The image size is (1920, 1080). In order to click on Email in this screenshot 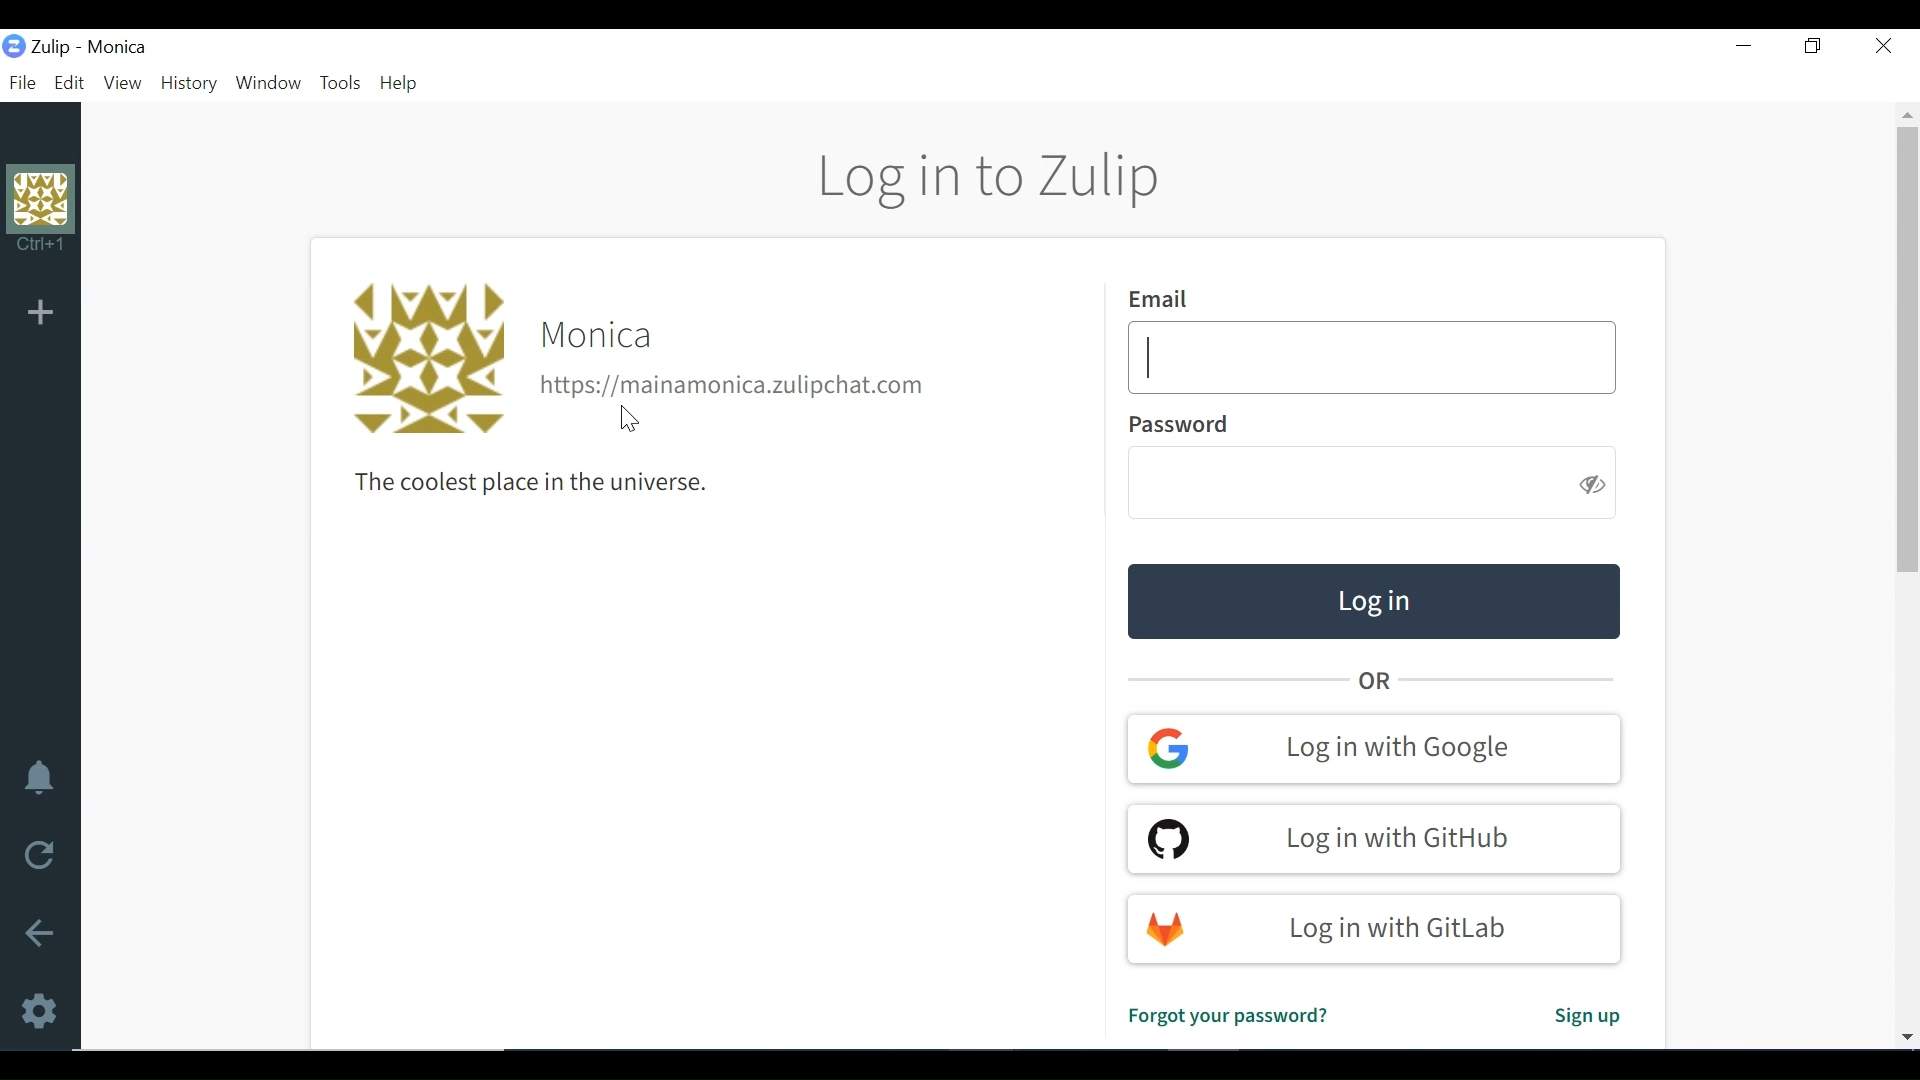, I will do `click(1163, 299)`.